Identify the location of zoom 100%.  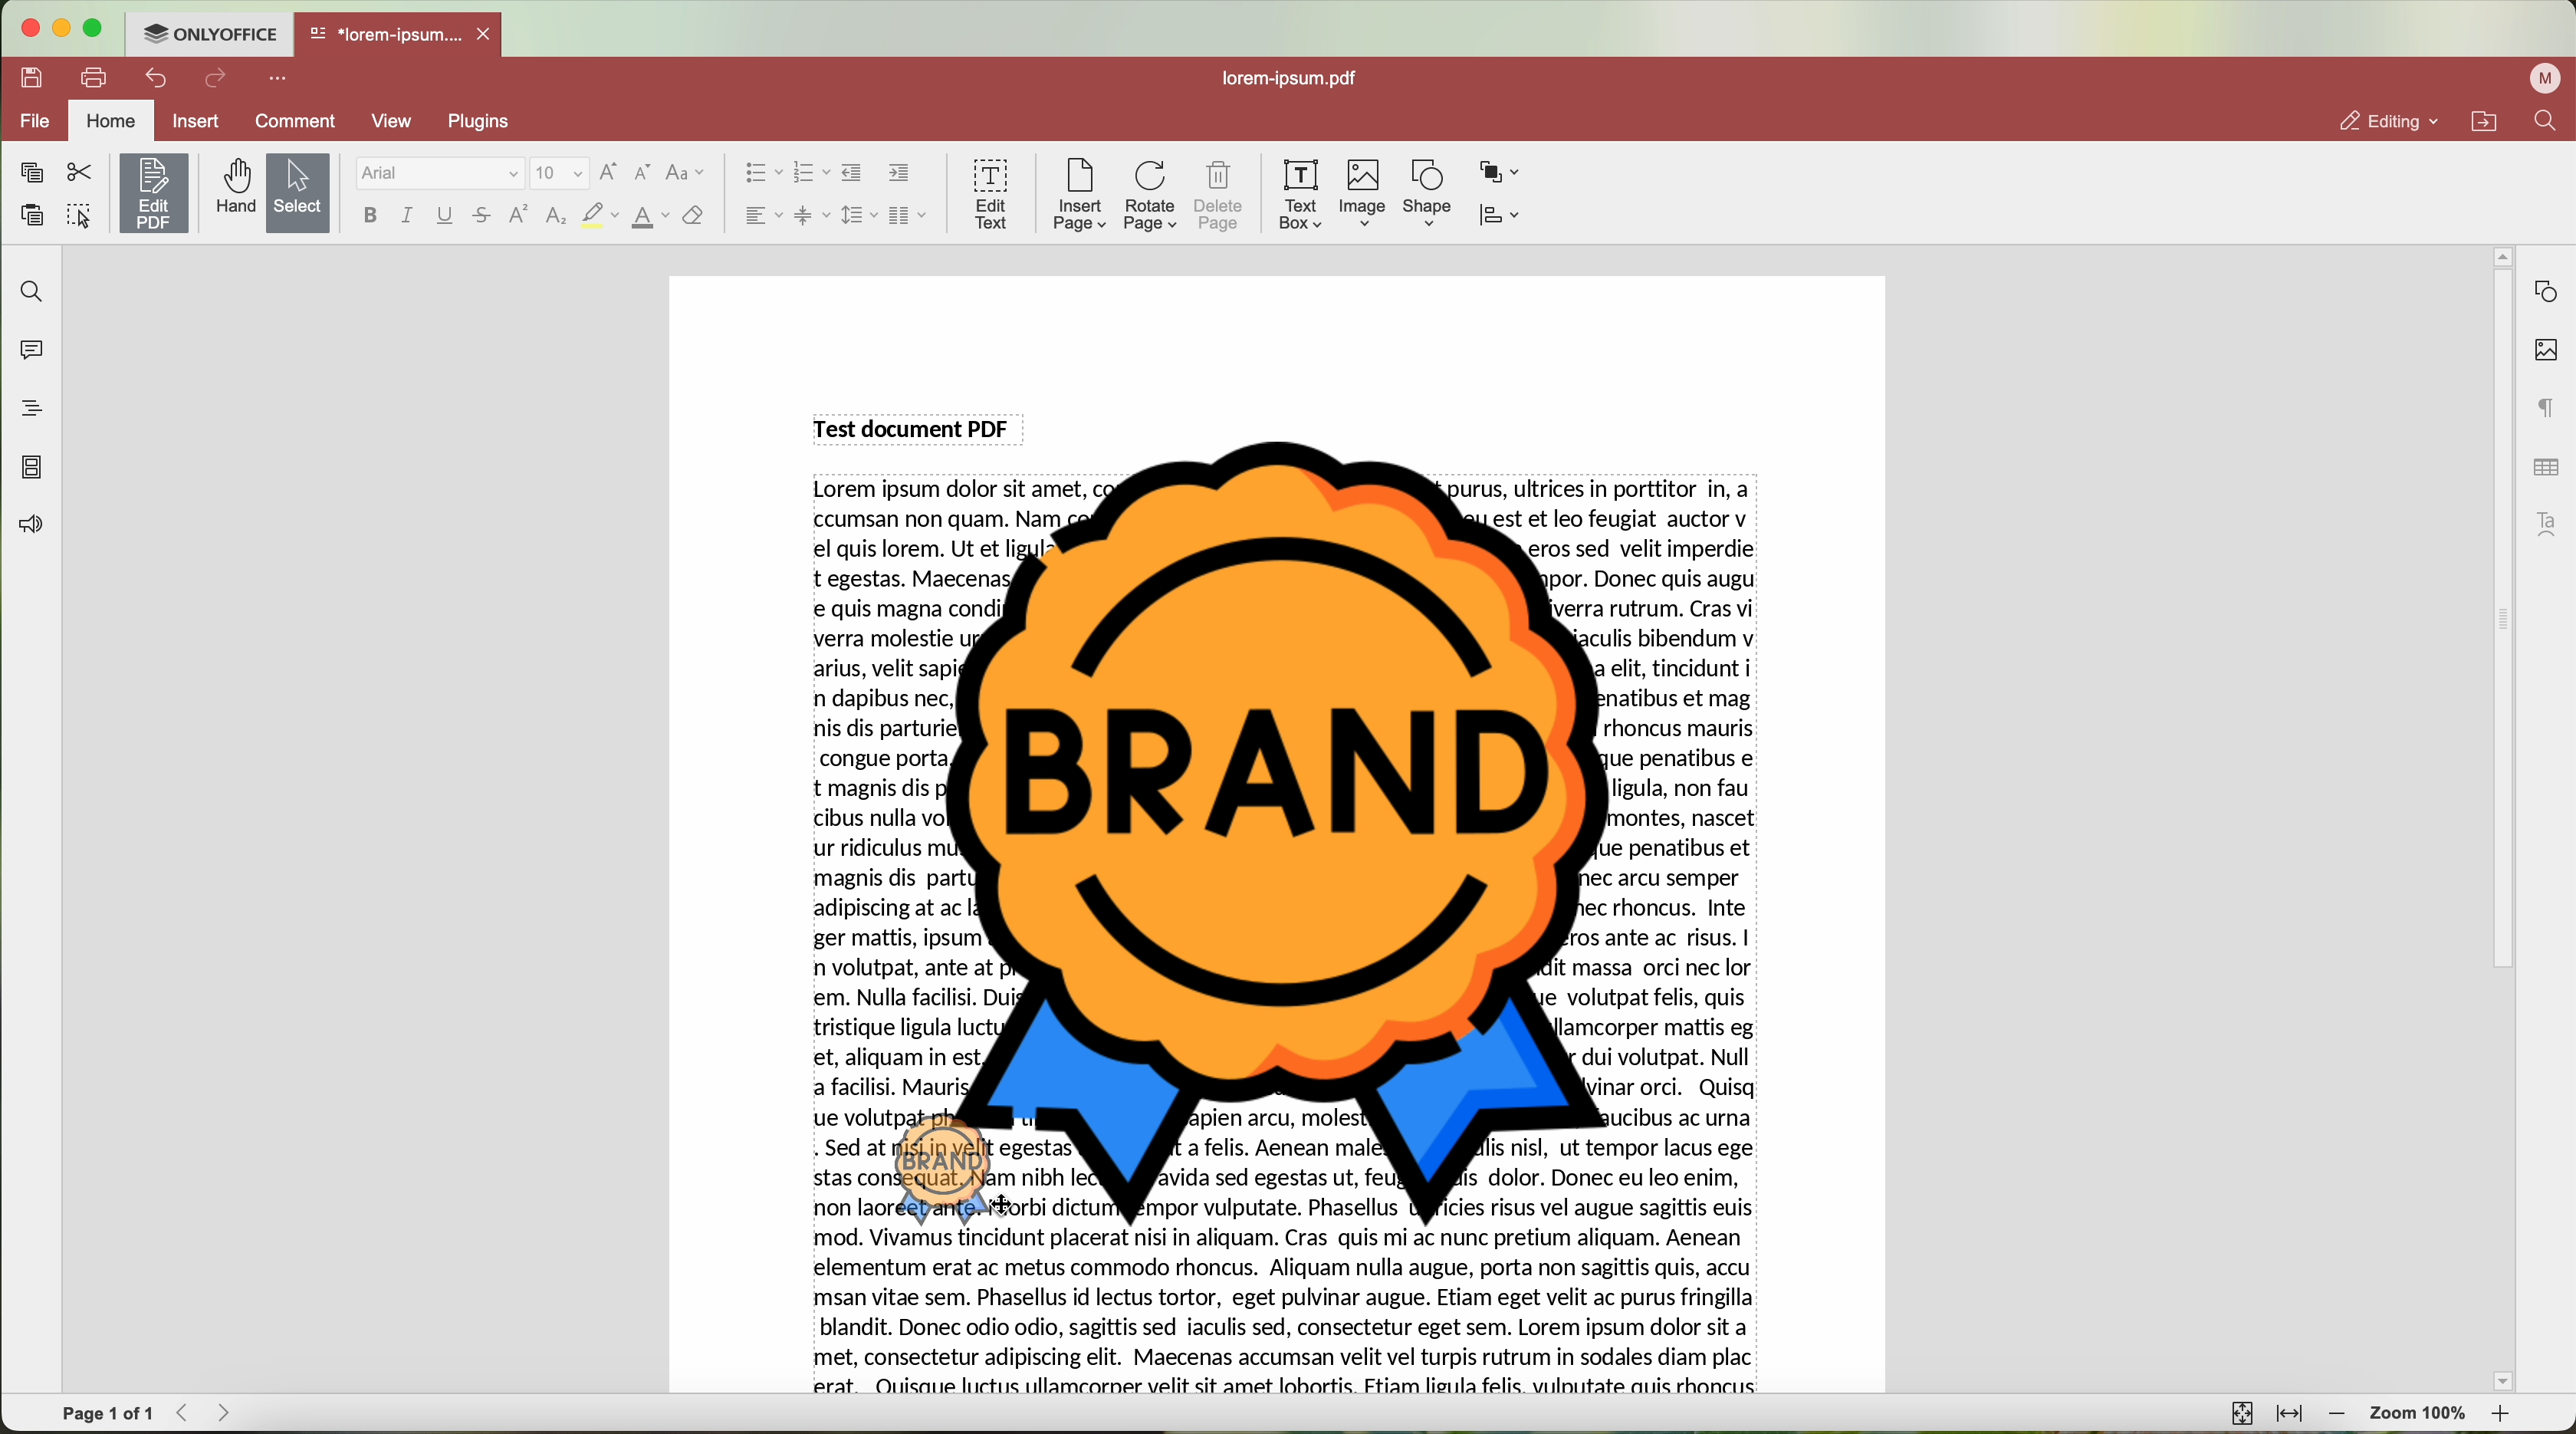
(2420, 1417).